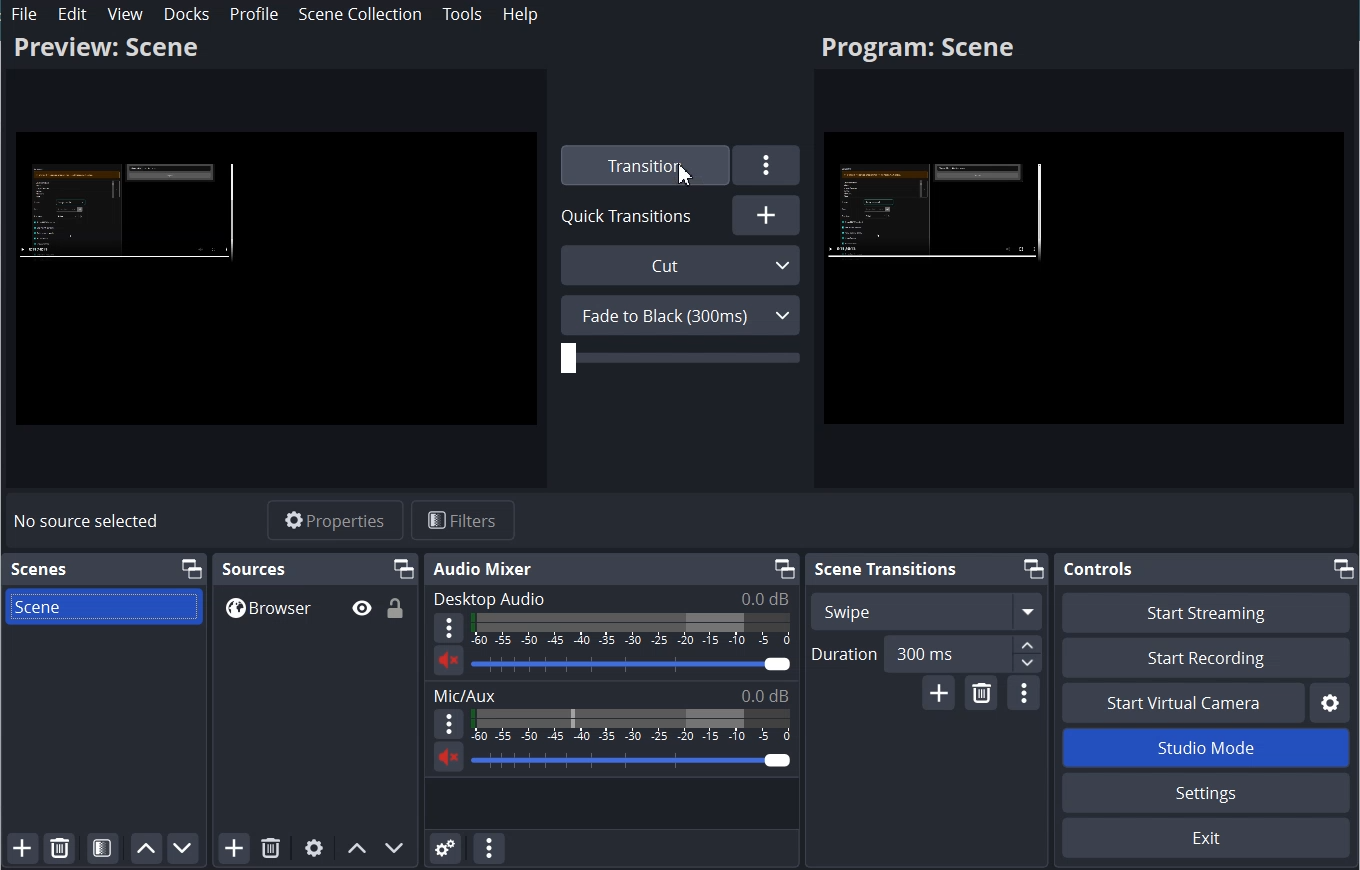 This screenshot has height=870, width=1360. I want to click on Fade to Black, so click(680, 315).